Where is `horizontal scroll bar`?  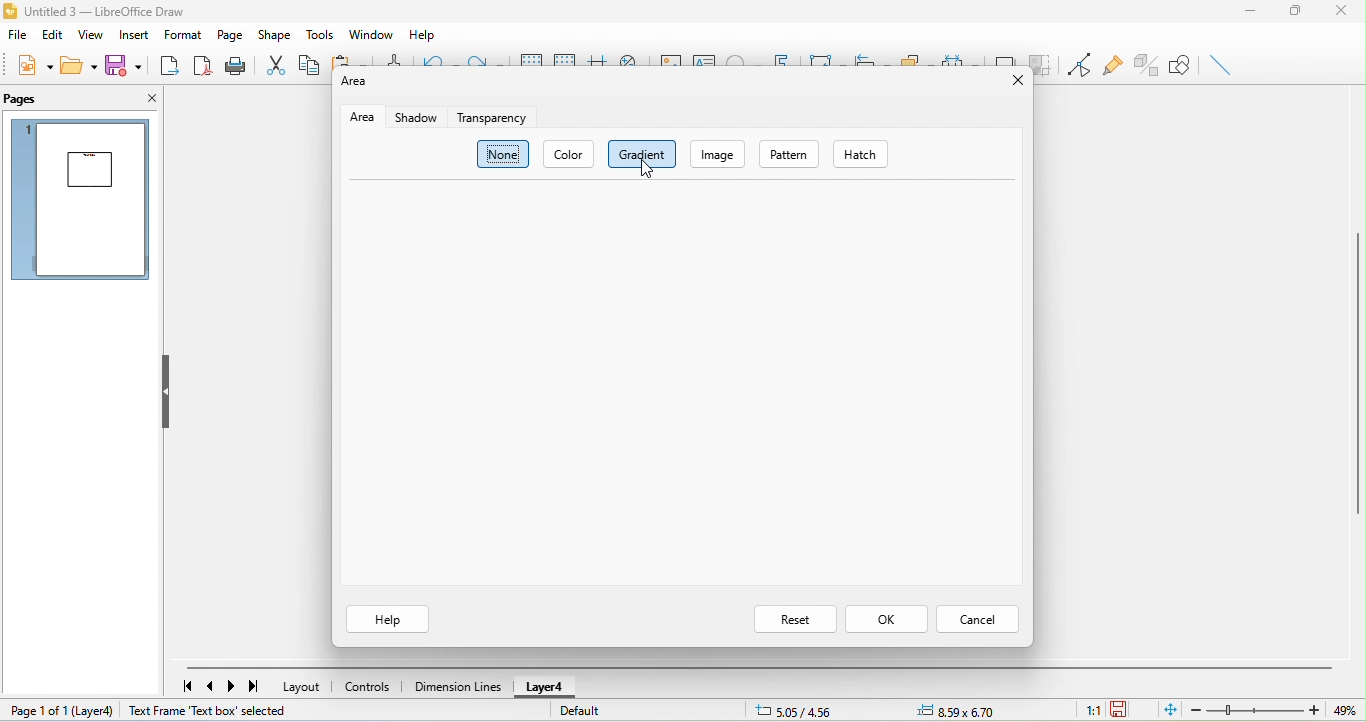 horizontal scroll bar is located at coordinates (759, 668).